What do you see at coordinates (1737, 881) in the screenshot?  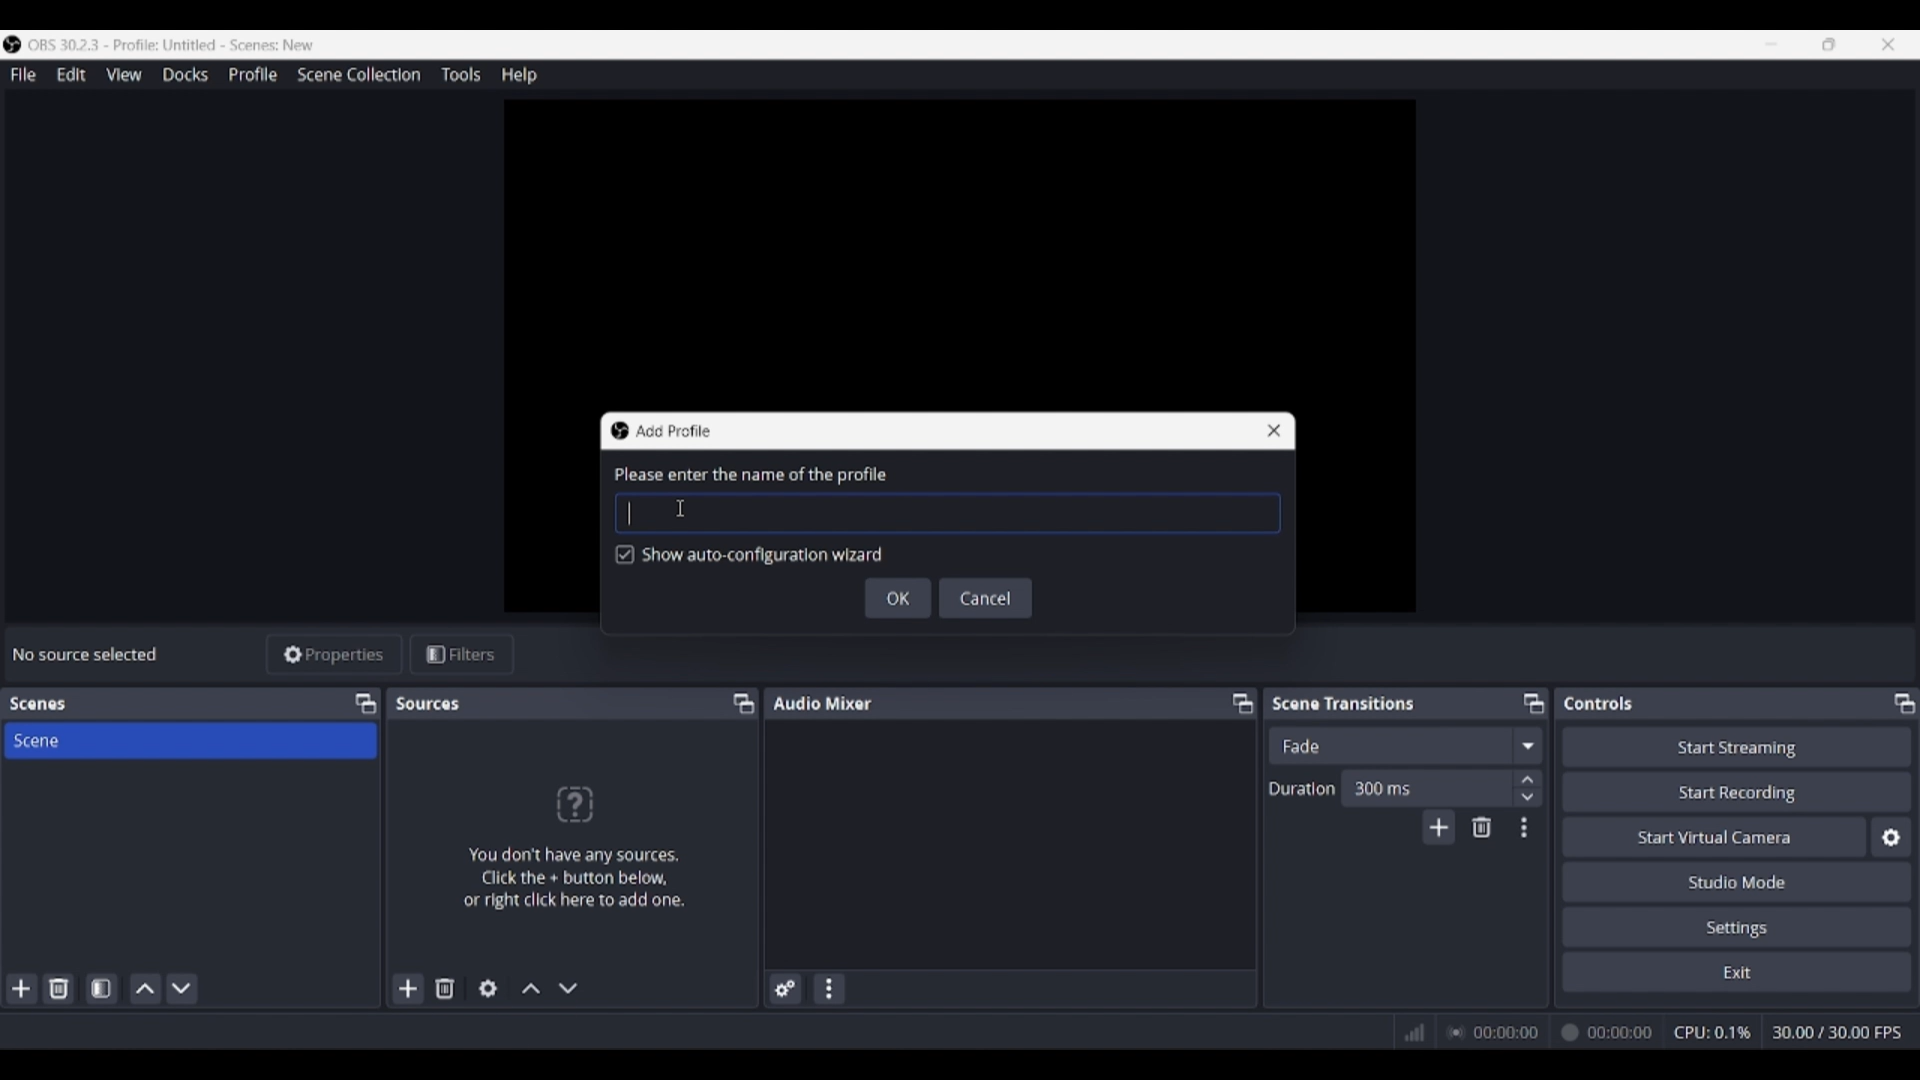 I see `Studio mode` at bounding box center [1737, 881].